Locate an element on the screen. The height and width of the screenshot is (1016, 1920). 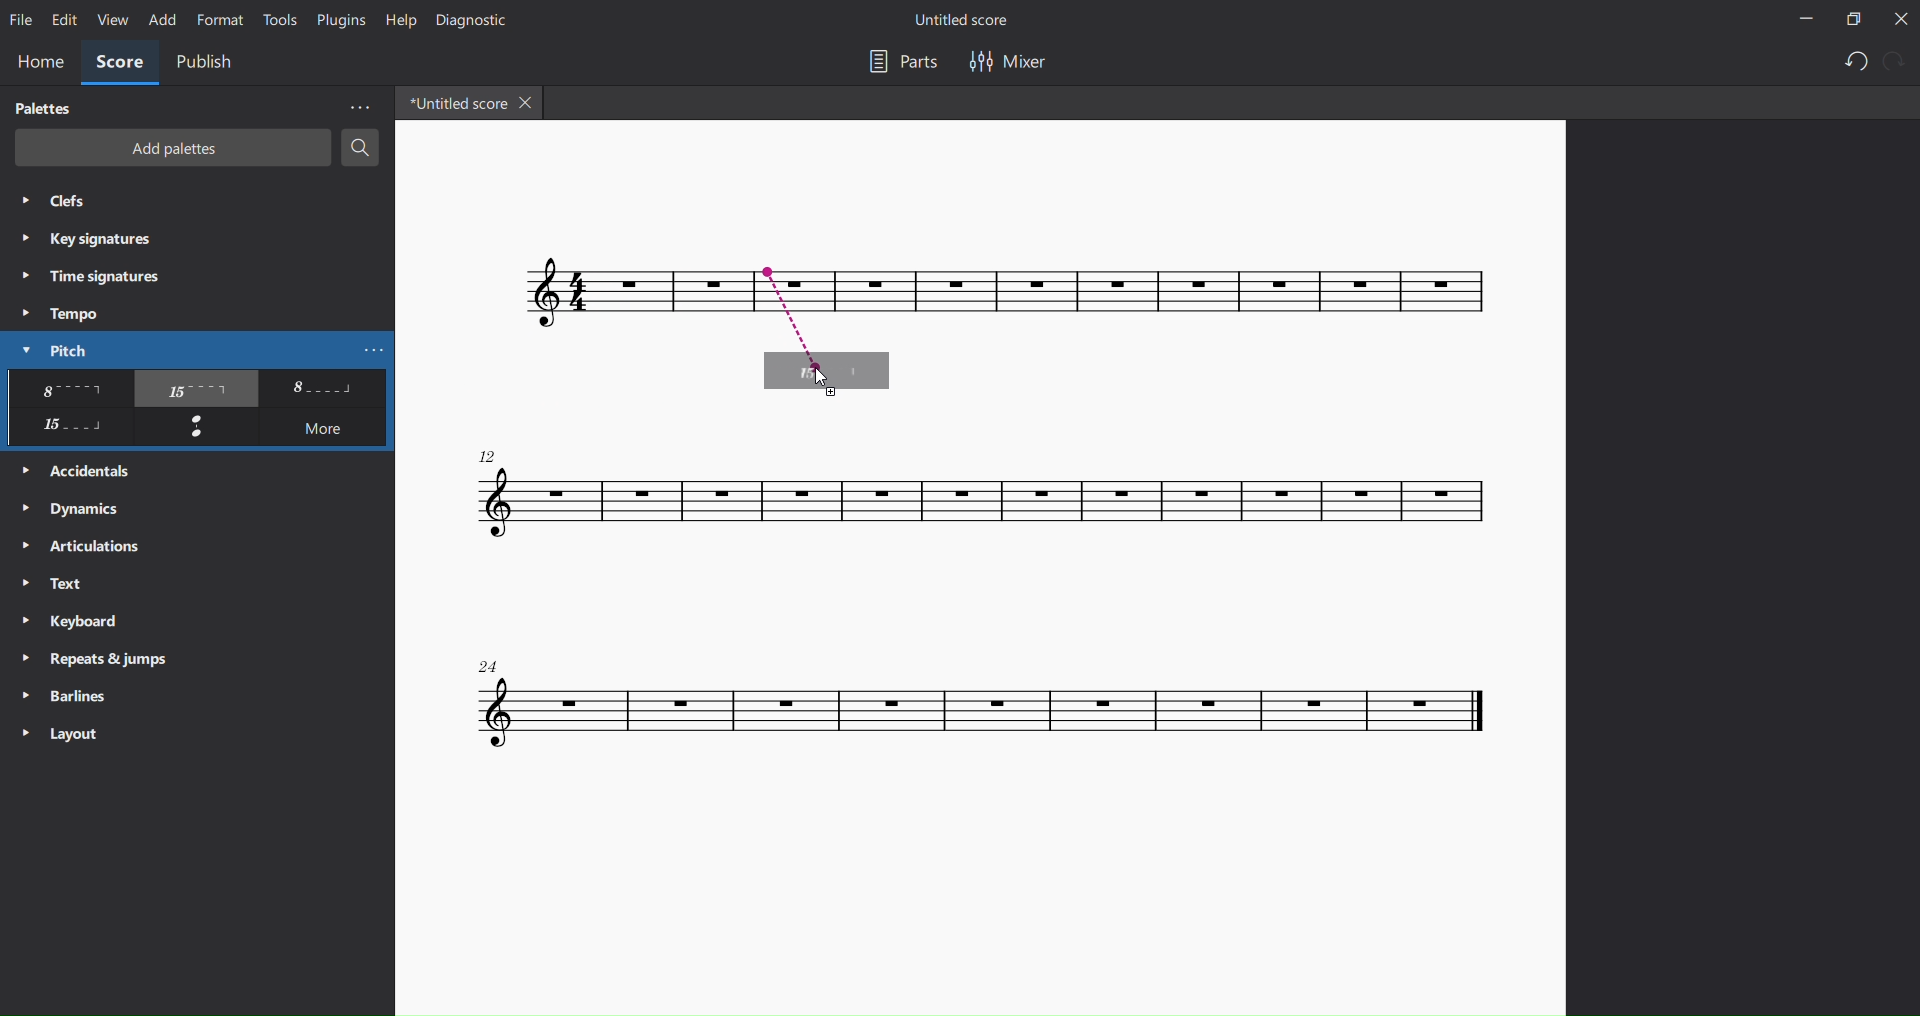
maximize is located at coordinates (1848, 19).